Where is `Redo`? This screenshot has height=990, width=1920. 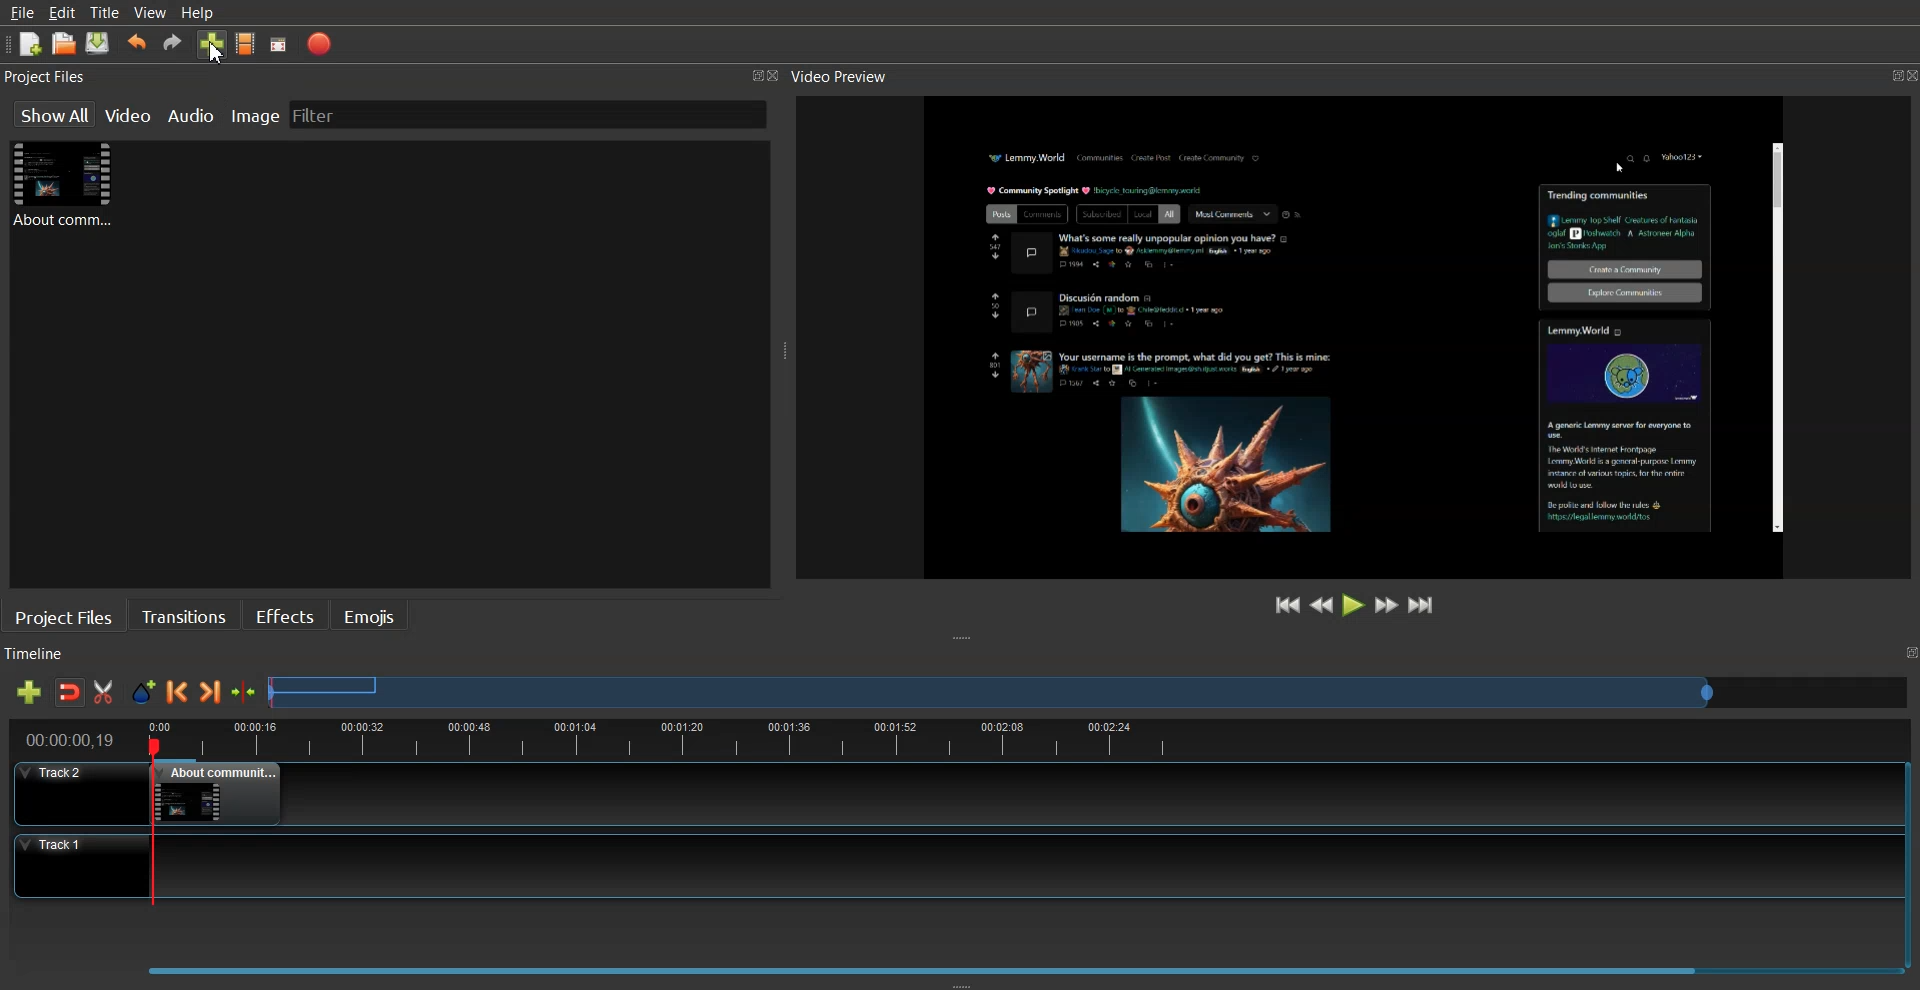
Redo is located at coordinates (173, 42).